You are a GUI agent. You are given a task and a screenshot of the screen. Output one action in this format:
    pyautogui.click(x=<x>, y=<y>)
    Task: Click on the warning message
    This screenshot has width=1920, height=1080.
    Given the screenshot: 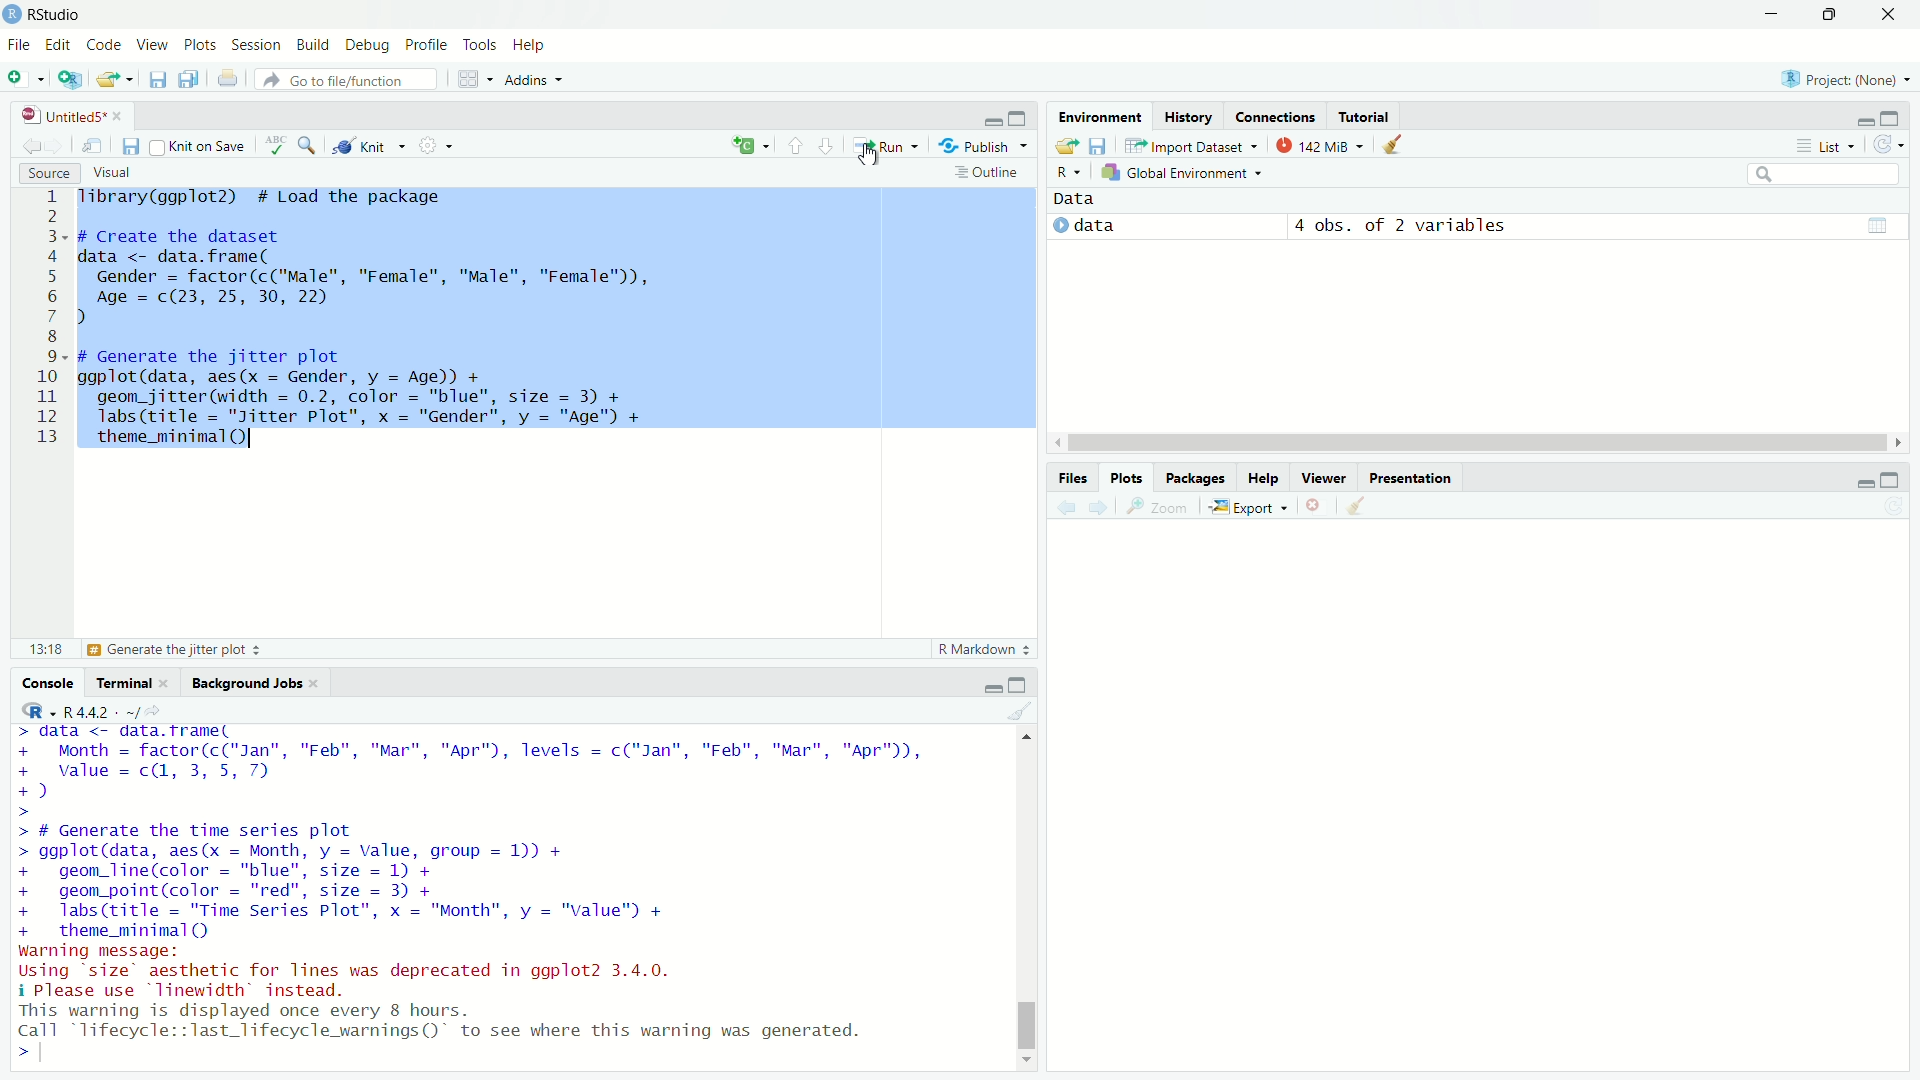 What is the action you would take?
    pyautogui.click(x=359, y=971)
    